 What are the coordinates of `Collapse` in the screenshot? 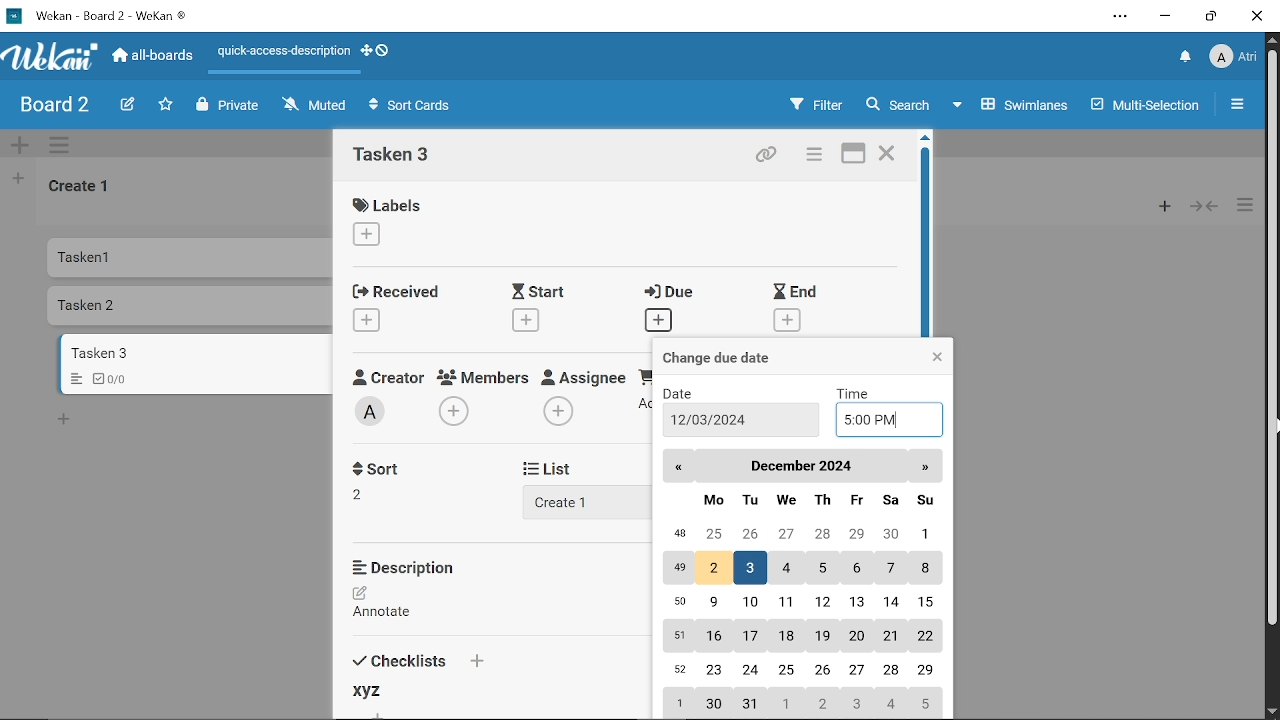 It's located at (1204, 206).